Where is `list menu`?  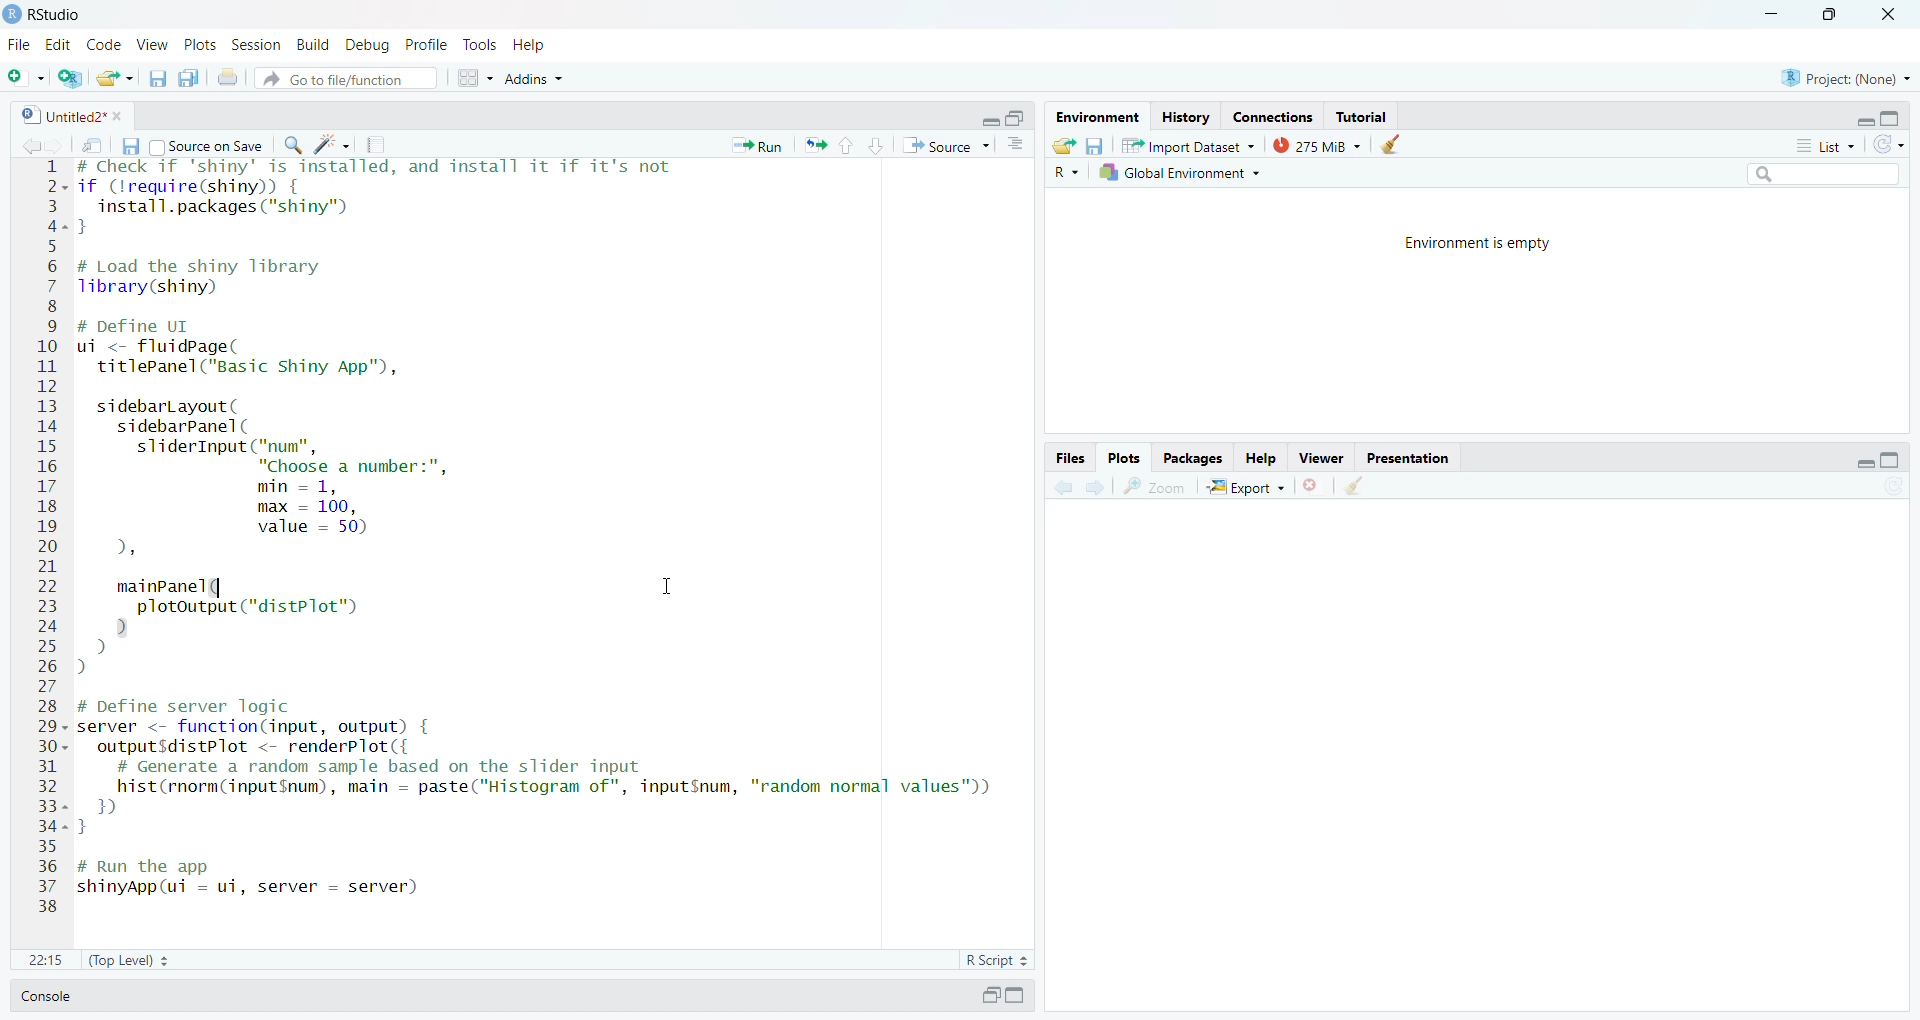 list menu is located at coordinates (1827, 145).